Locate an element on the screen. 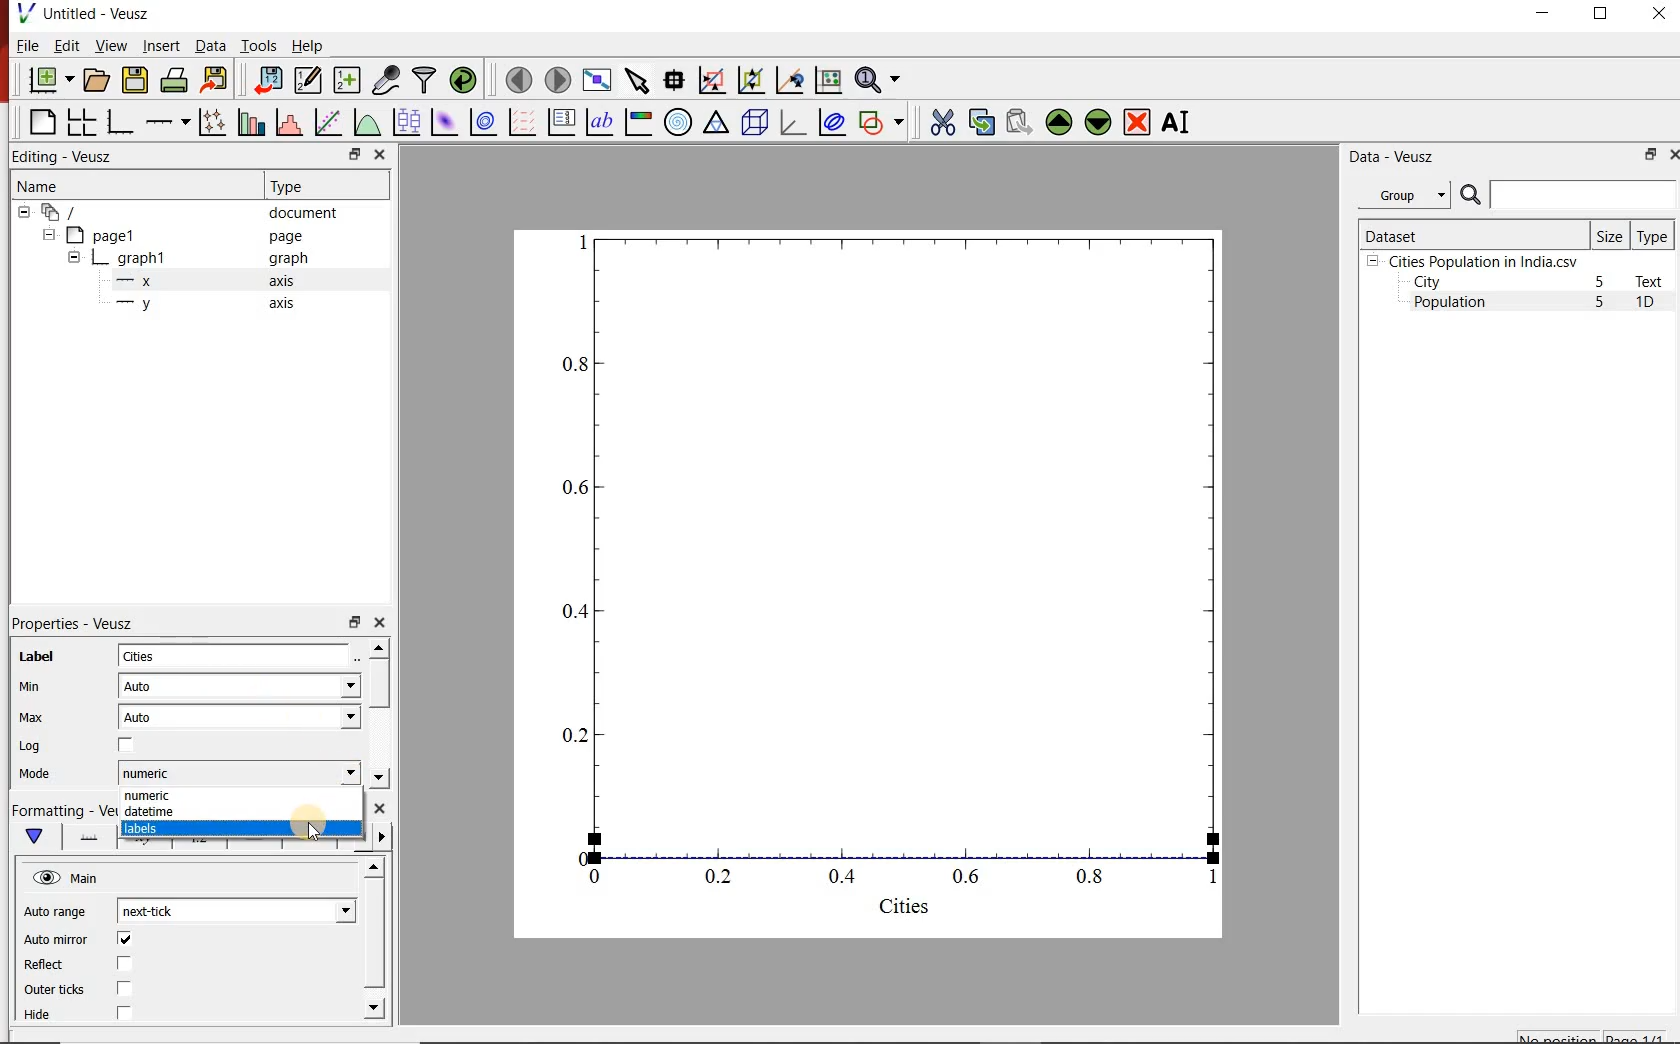 Image resolution: width=1680 pixels, height=1044 pixels. import data into Veusz is located at coordinates (267, 79).